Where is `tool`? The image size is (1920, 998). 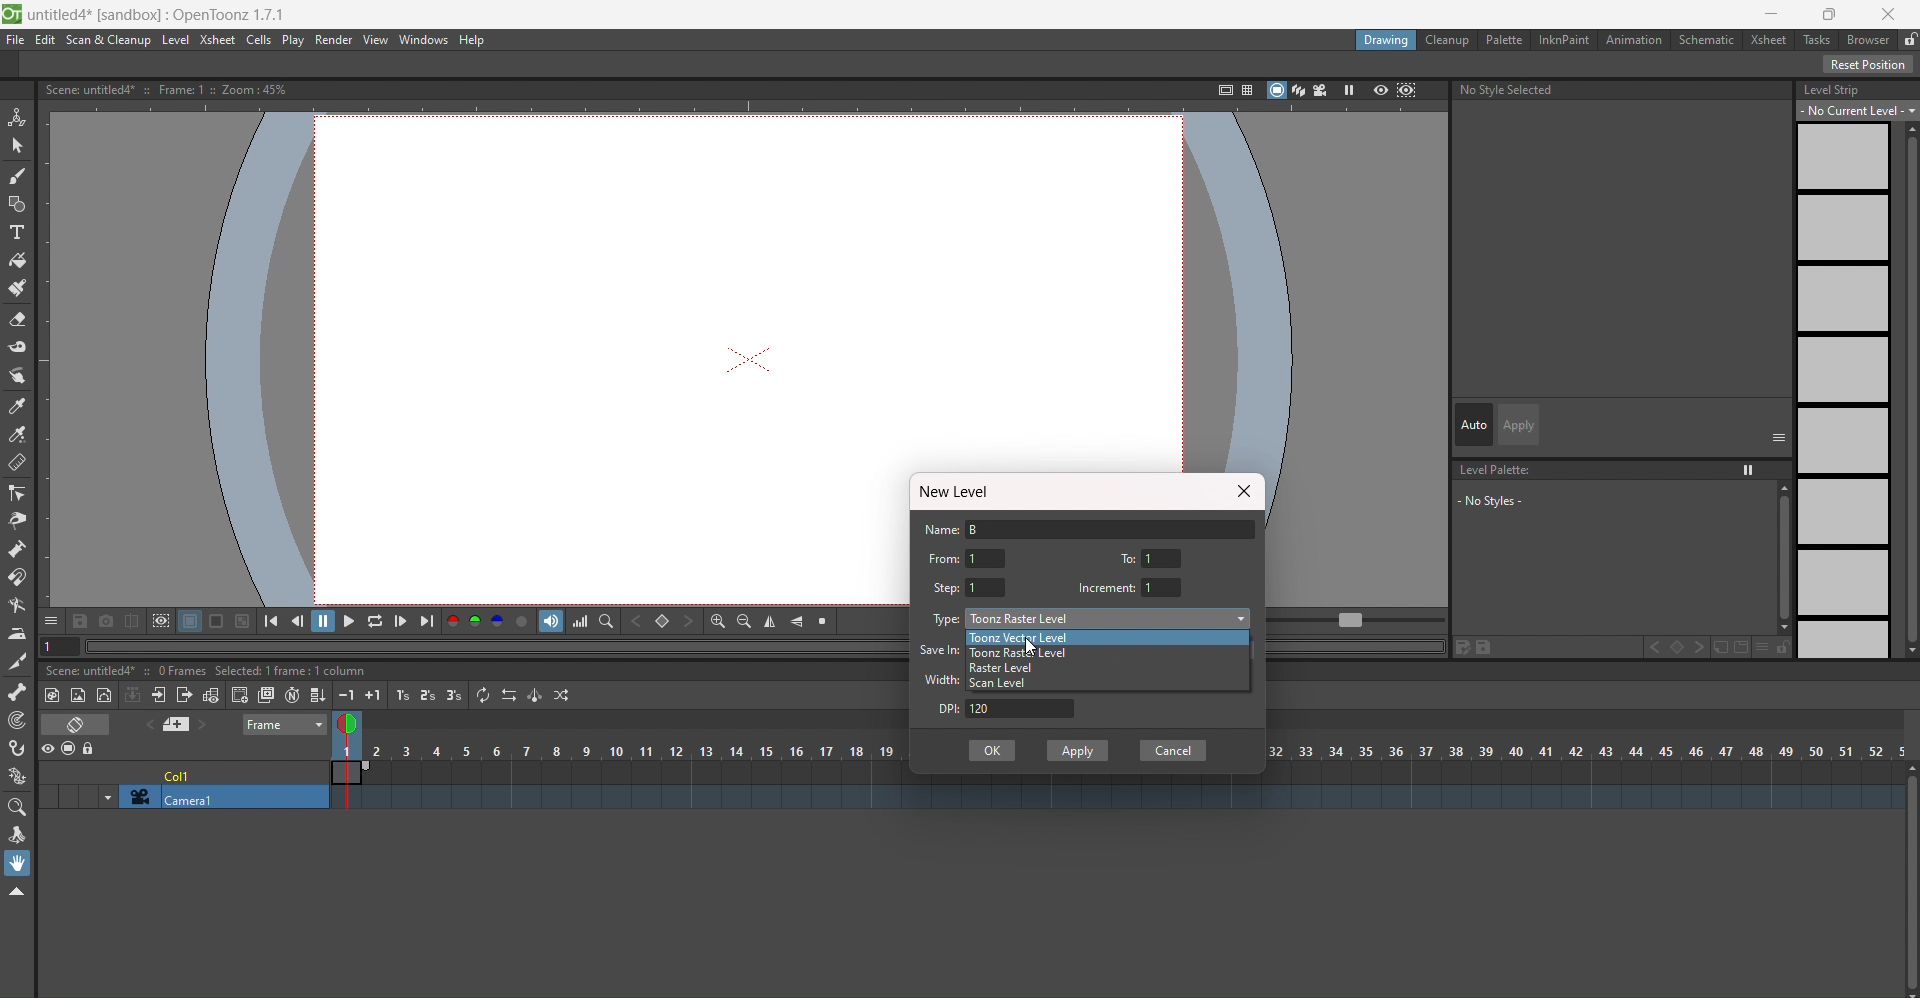
tool is located at coordinates (106, 619).